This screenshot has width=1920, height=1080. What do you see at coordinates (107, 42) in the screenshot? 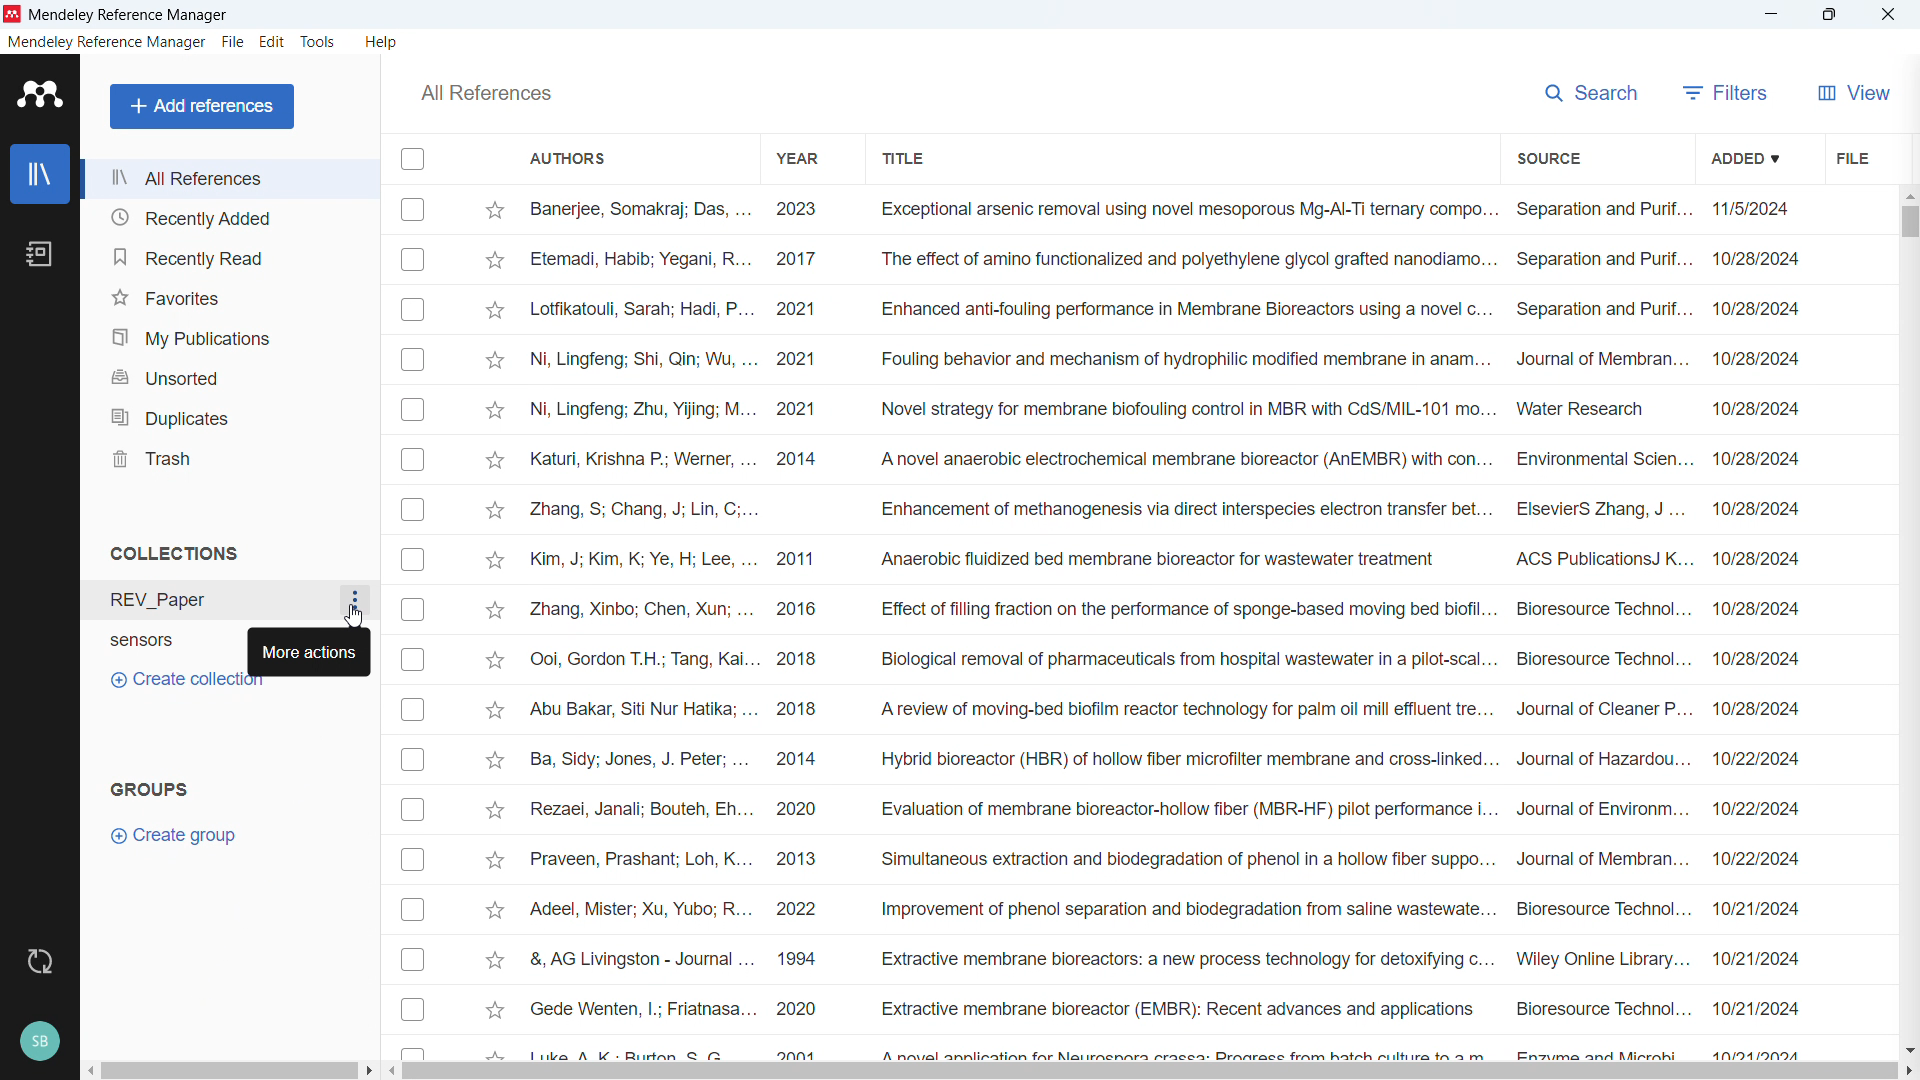
I see `Mendeley reference manager ` at bounding box center [107, 42].